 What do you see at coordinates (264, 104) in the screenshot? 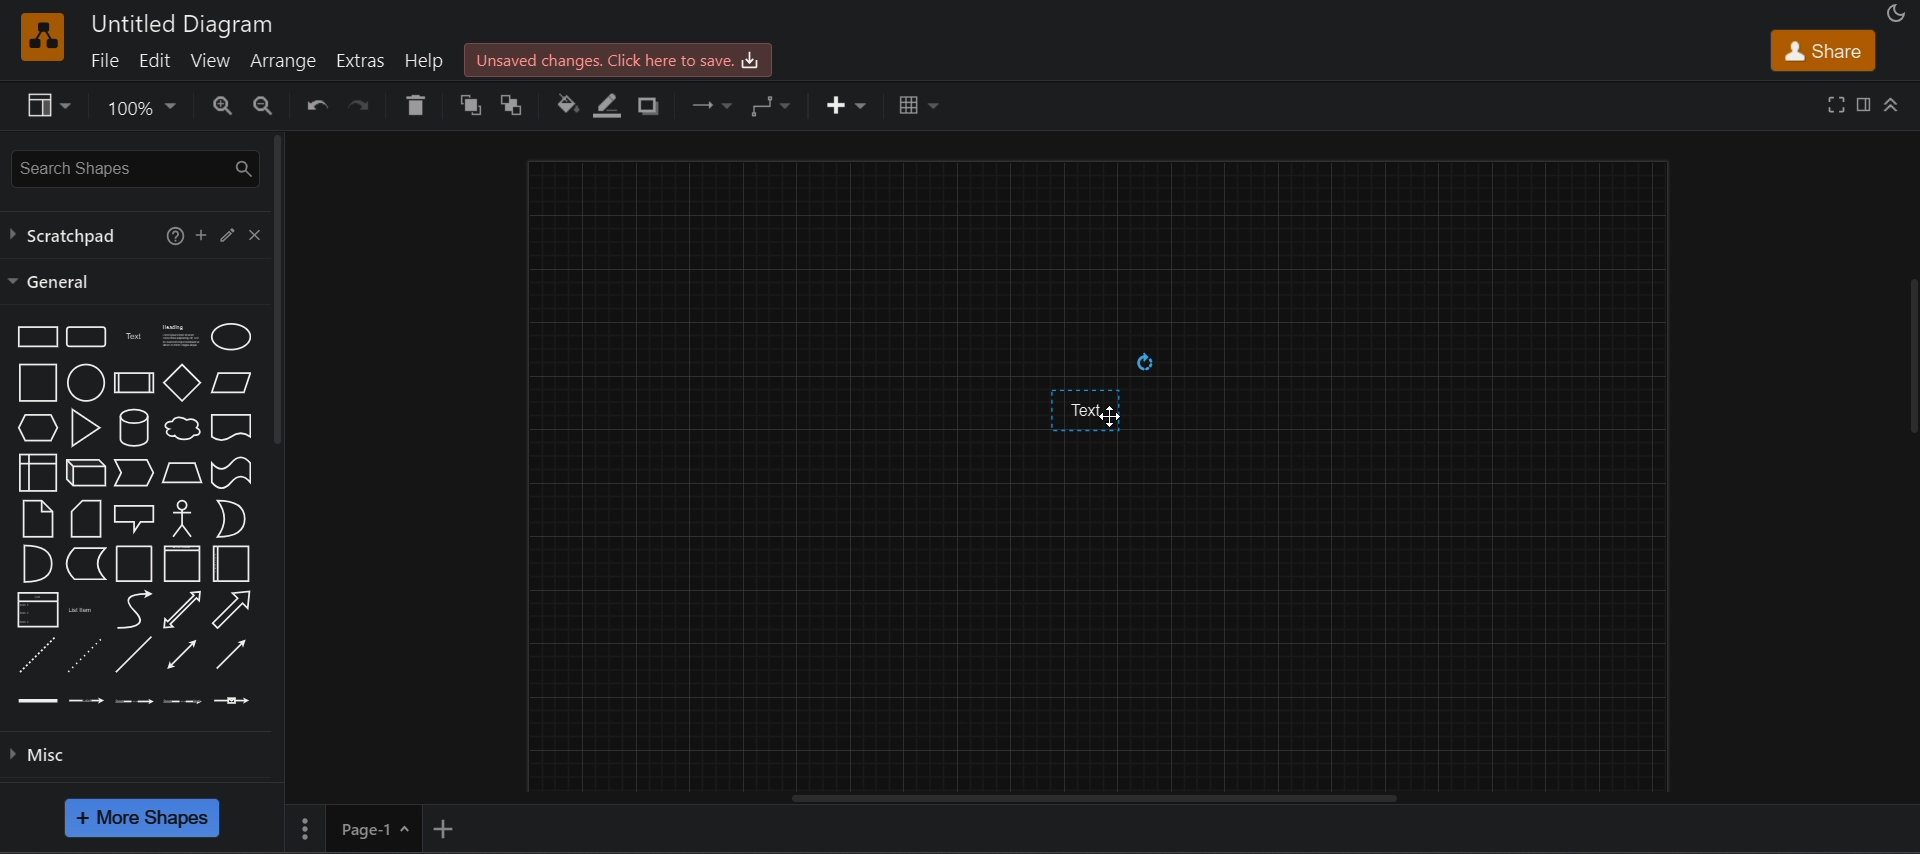
I see `zoom out` at bounding box center [264, 104].